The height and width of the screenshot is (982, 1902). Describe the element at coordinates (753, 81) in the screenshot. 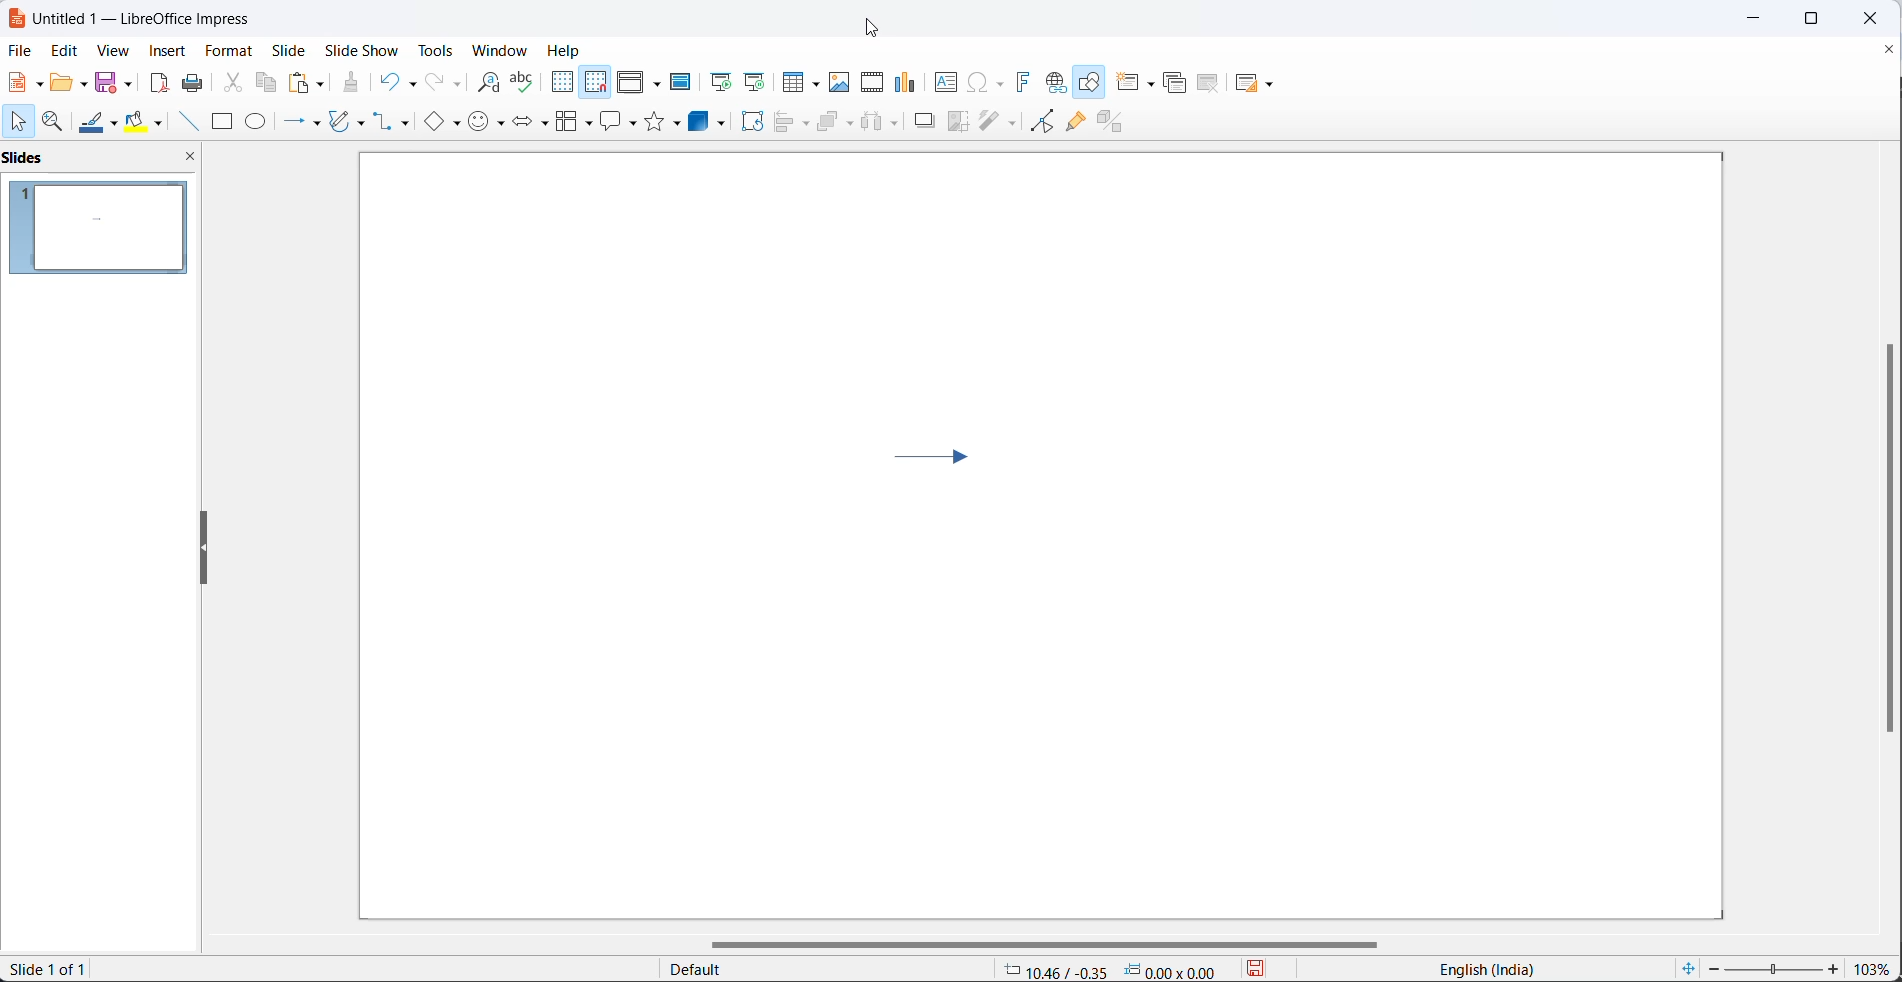

I see `start from current slide` at that location.